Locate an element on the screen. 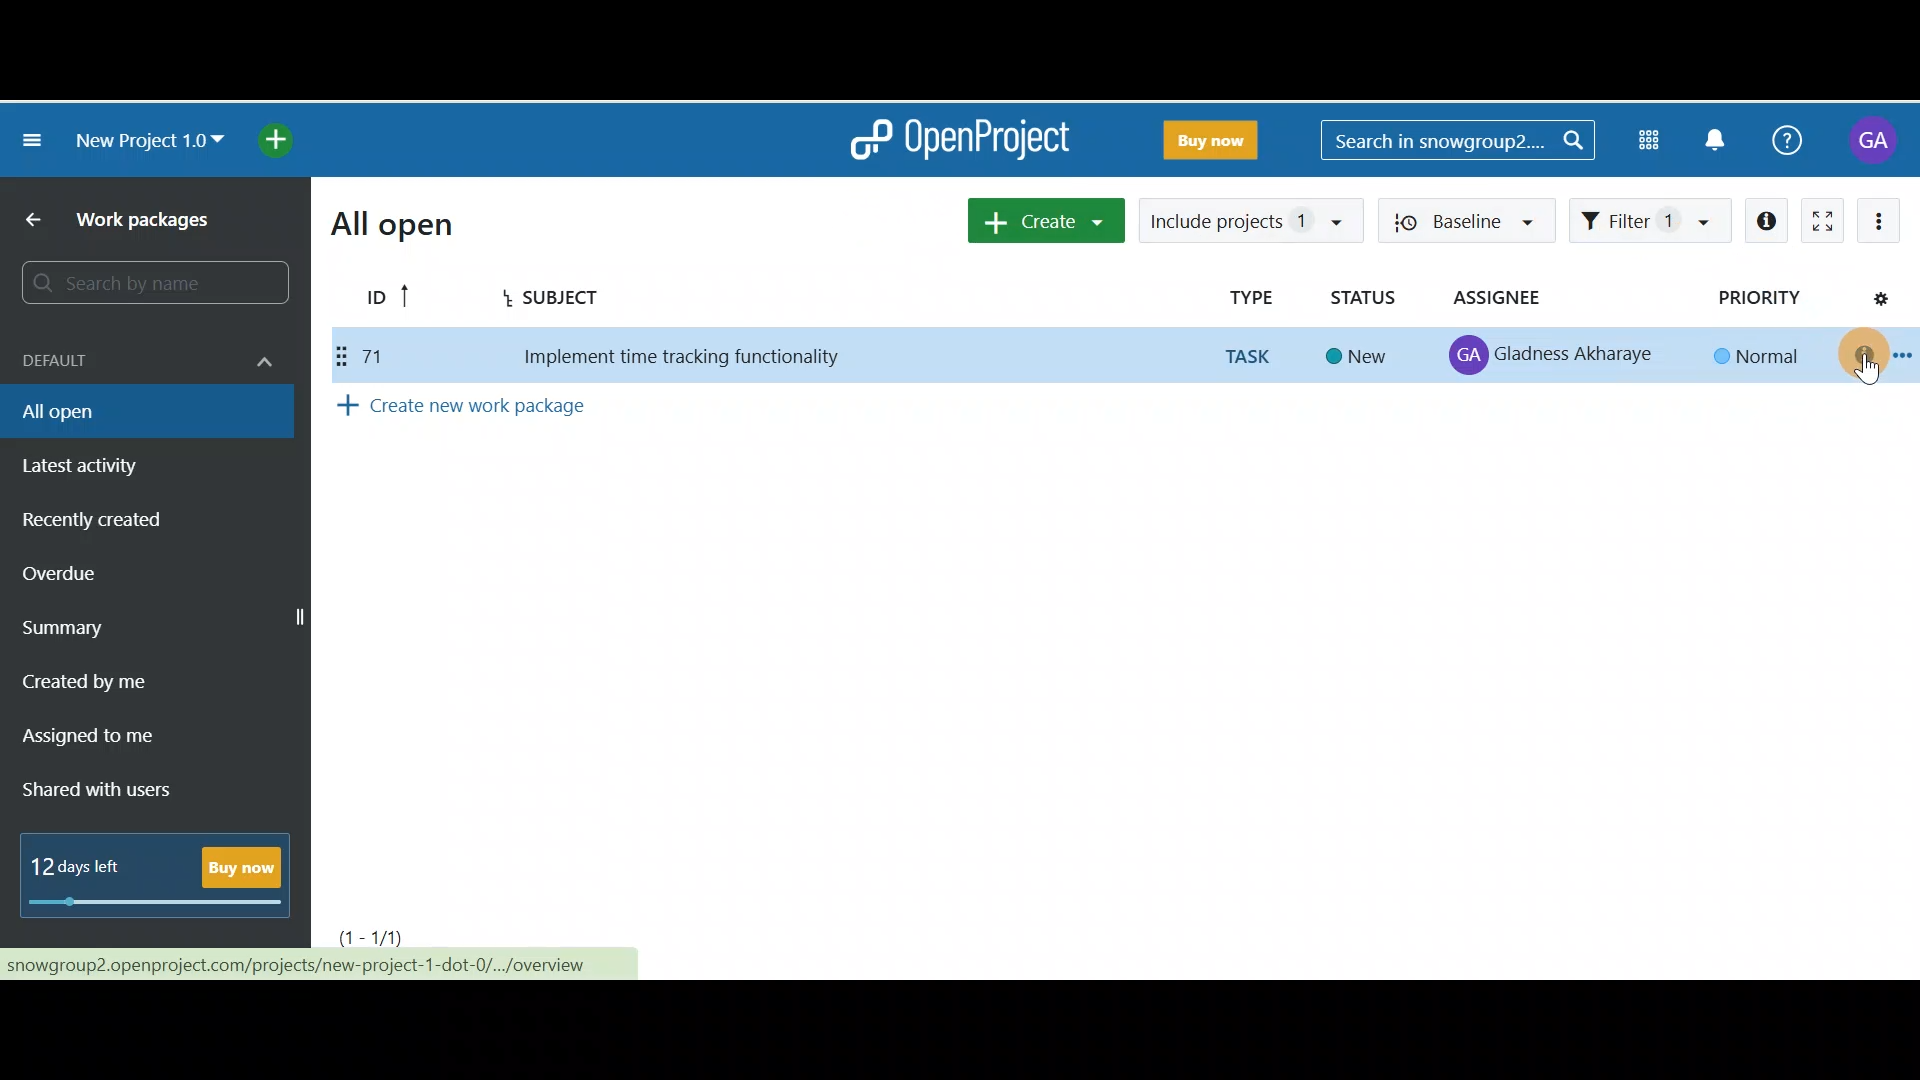 The height and width of the screenshot is (1080, 1920). Recently created is located at coordinates (96, 521).